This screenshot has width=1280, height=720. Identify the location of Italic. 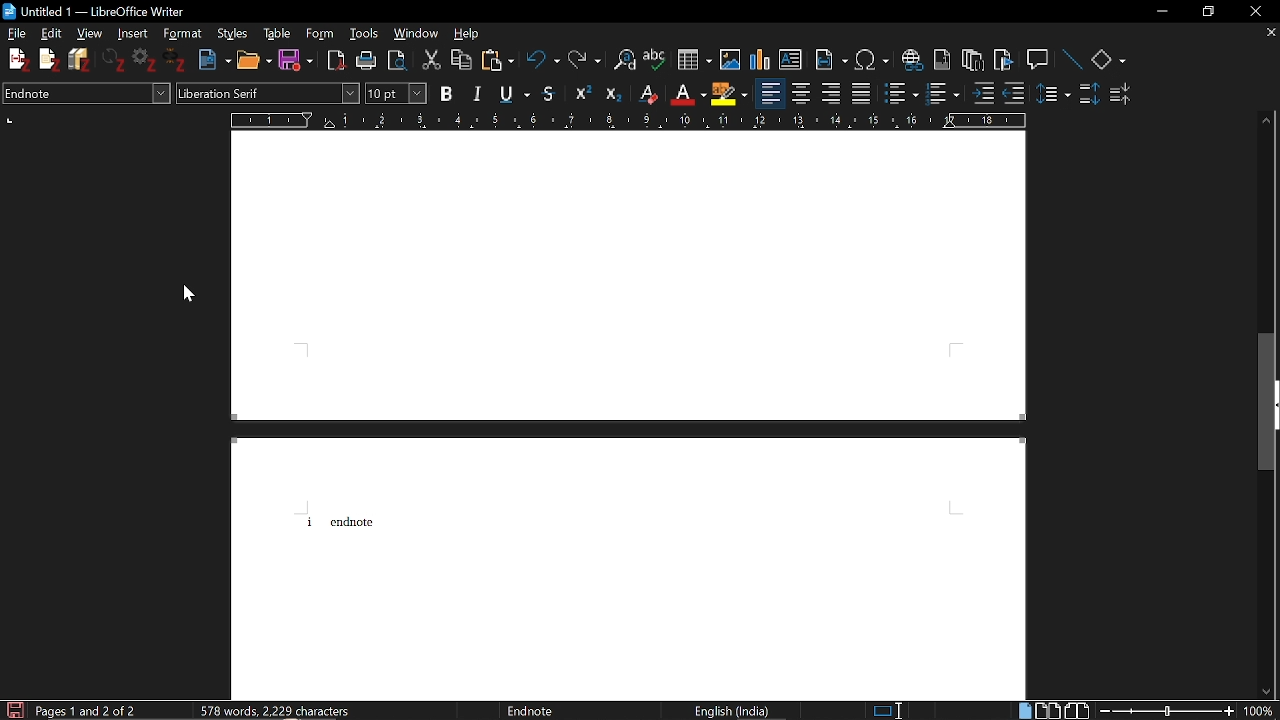
(481, 93).